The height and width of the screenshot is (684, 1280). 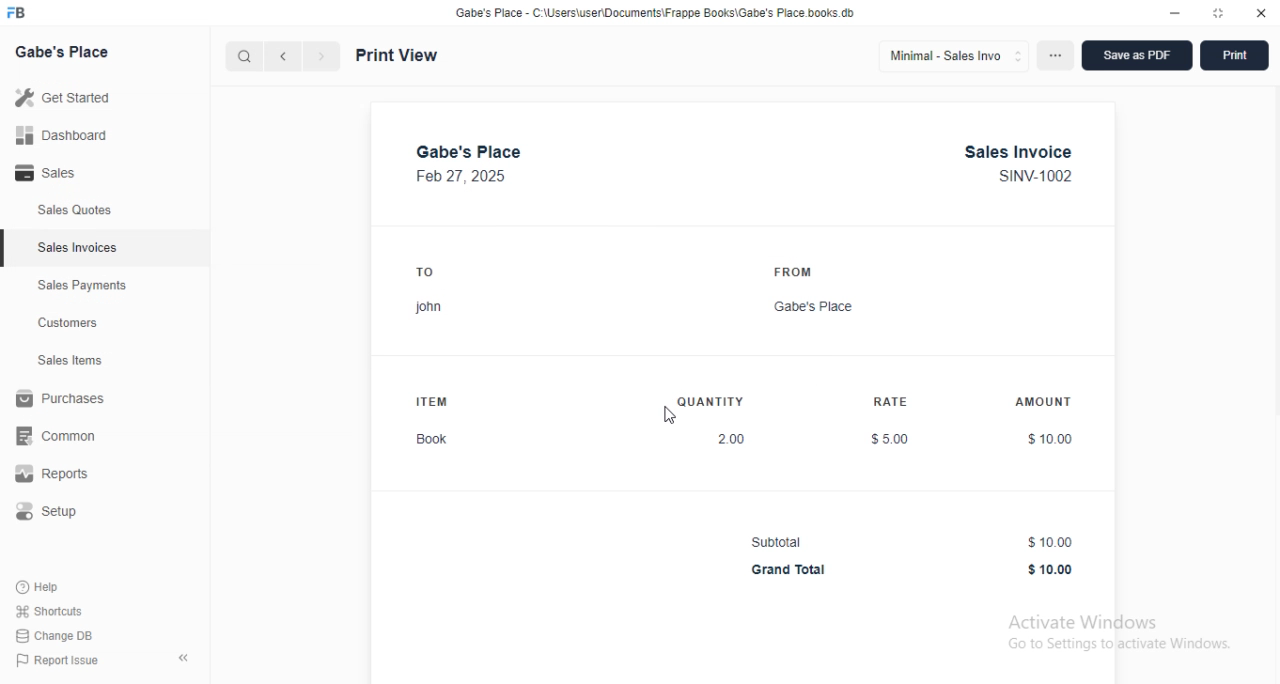 I want to click on Grand Total, so click(x=790, y=570).